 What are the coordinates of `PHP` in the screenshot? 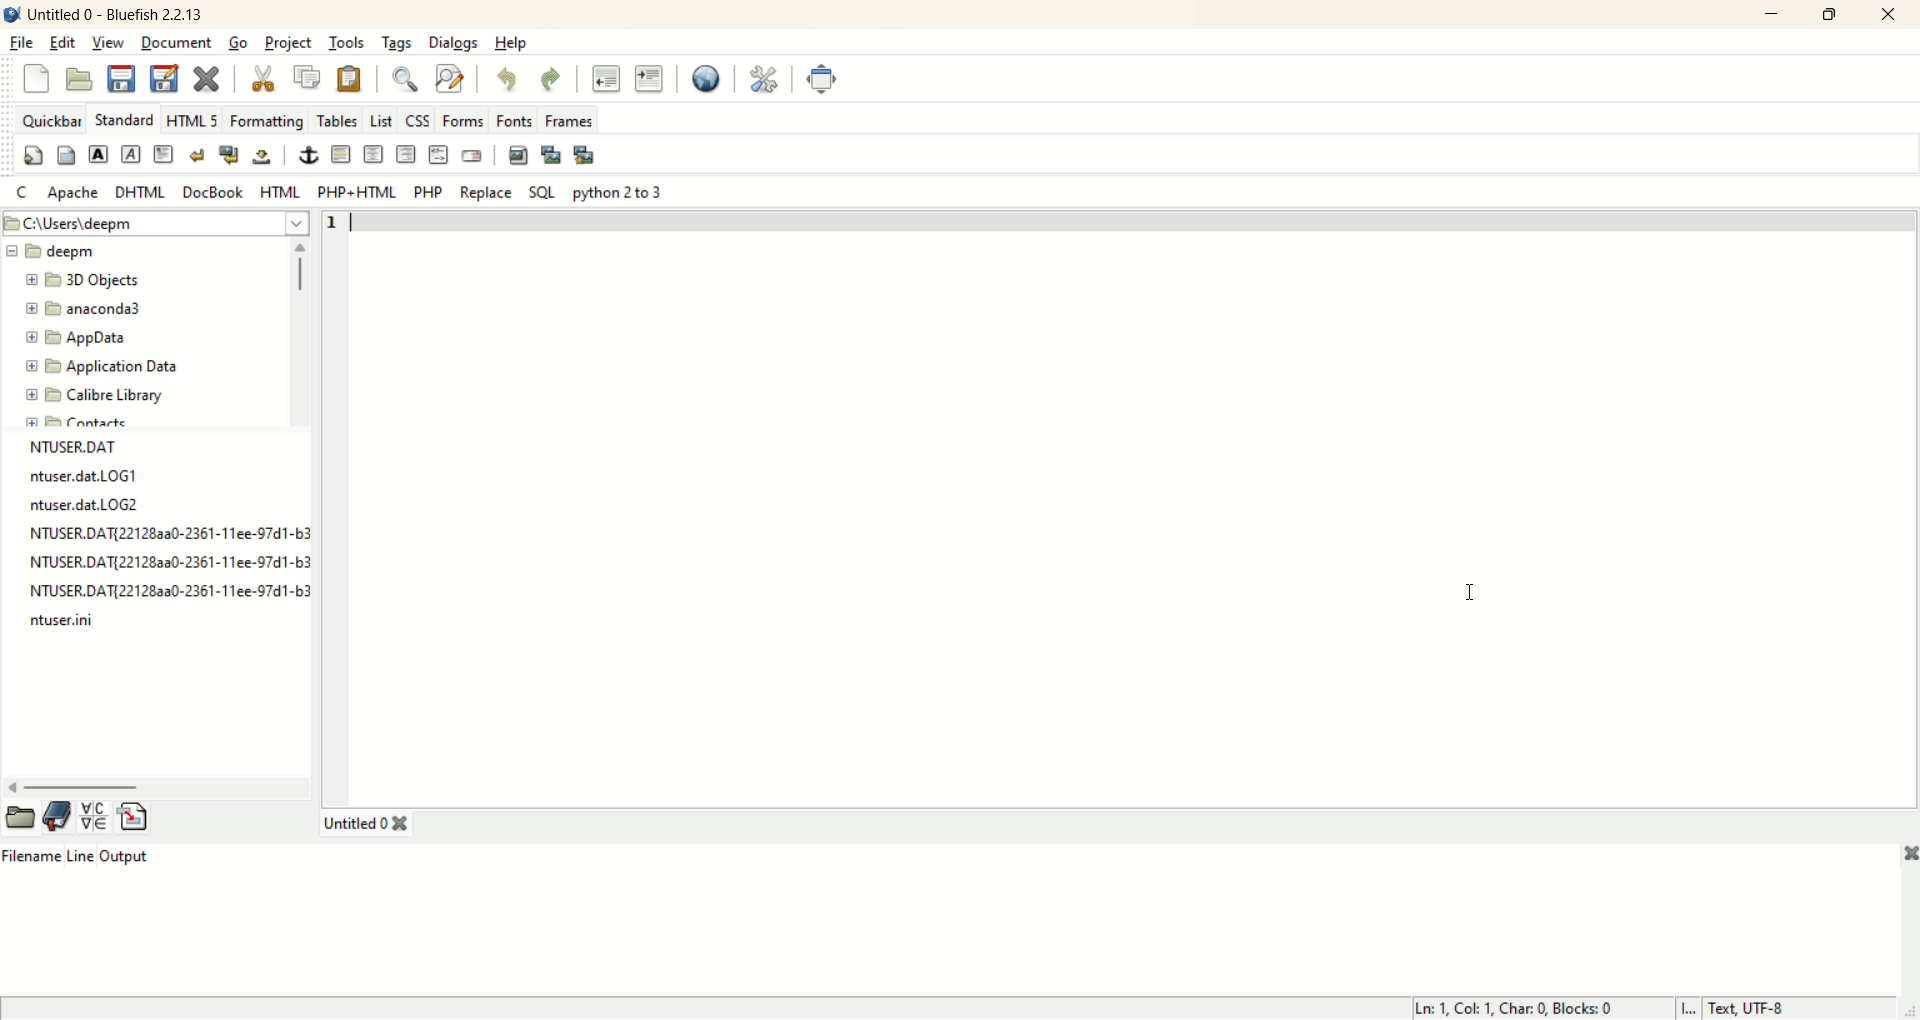 It's located at (428, 192).